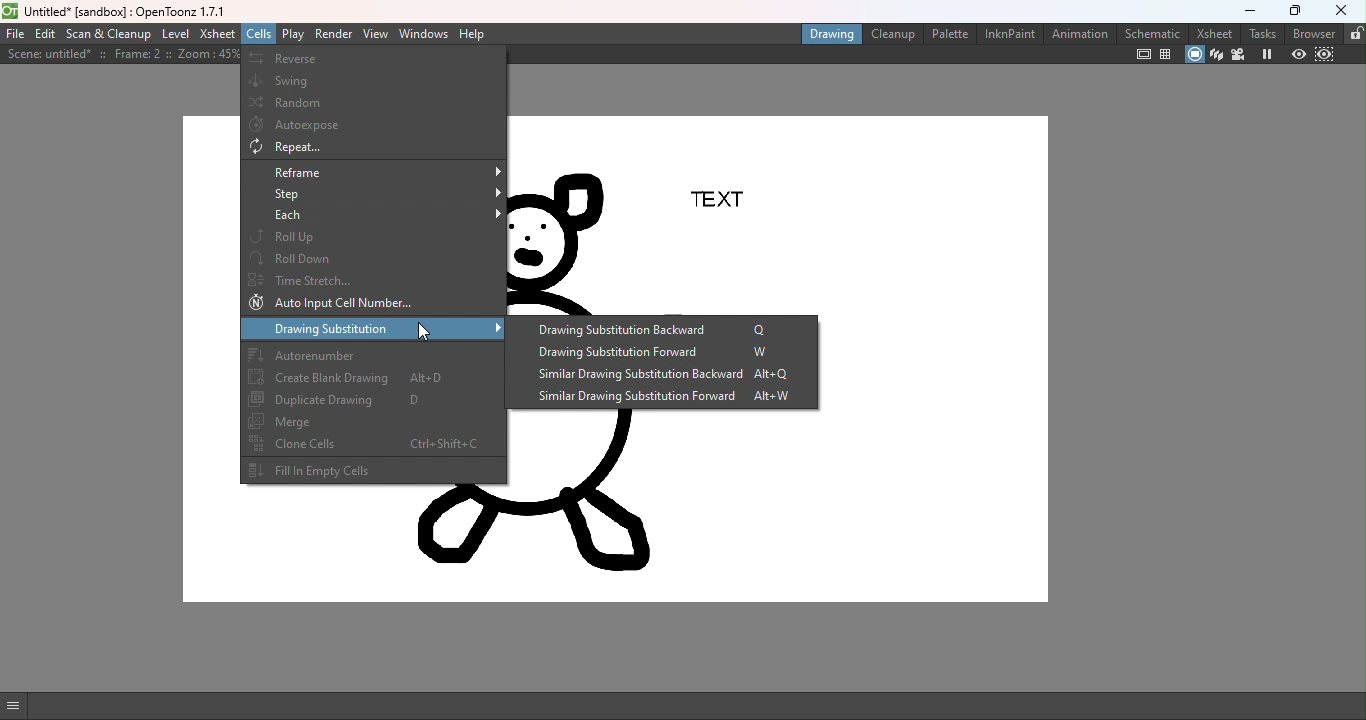 The height and width of the screenshot is (720, 1366). I want to click on 3D view, so click(1216, 53).